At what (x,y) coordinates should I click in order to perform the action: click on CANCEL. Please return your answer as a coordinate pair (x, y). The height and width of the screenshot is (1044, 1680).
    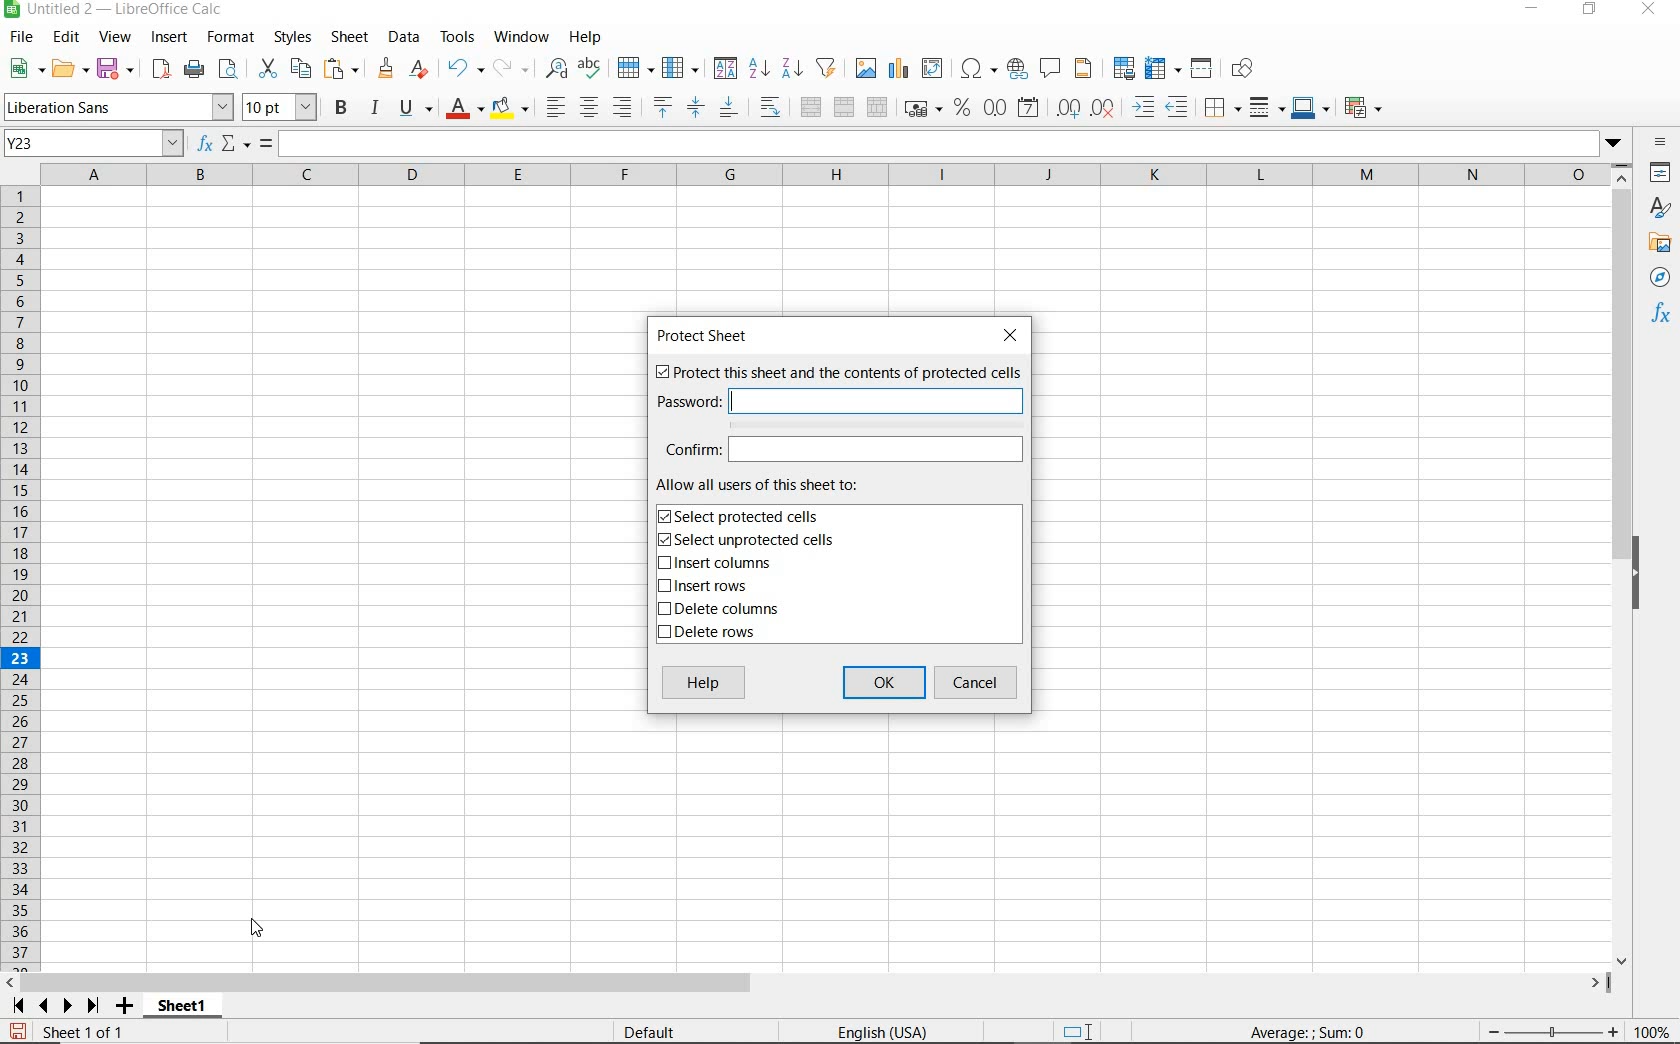
    Looking at the image, I should click on (979, 683).